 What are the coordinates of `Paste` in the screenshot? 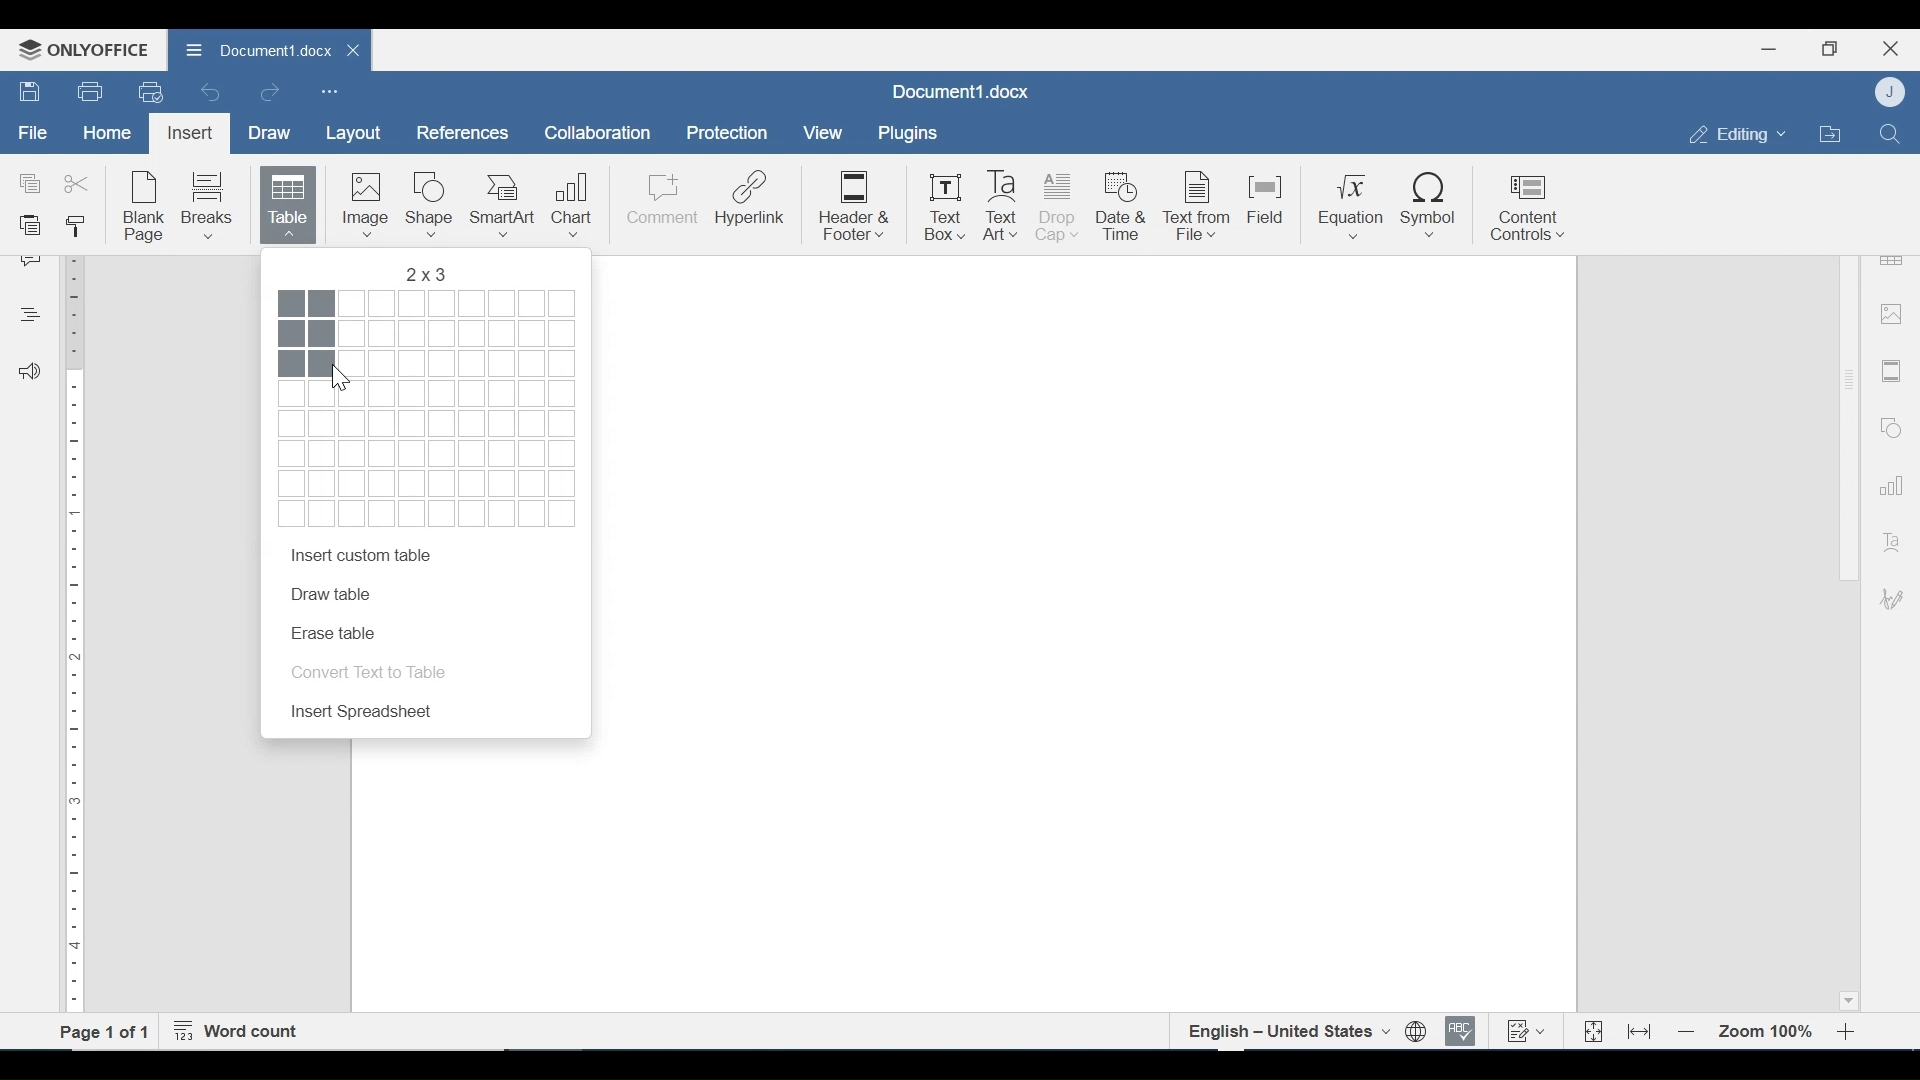 It's located at (32, 227).